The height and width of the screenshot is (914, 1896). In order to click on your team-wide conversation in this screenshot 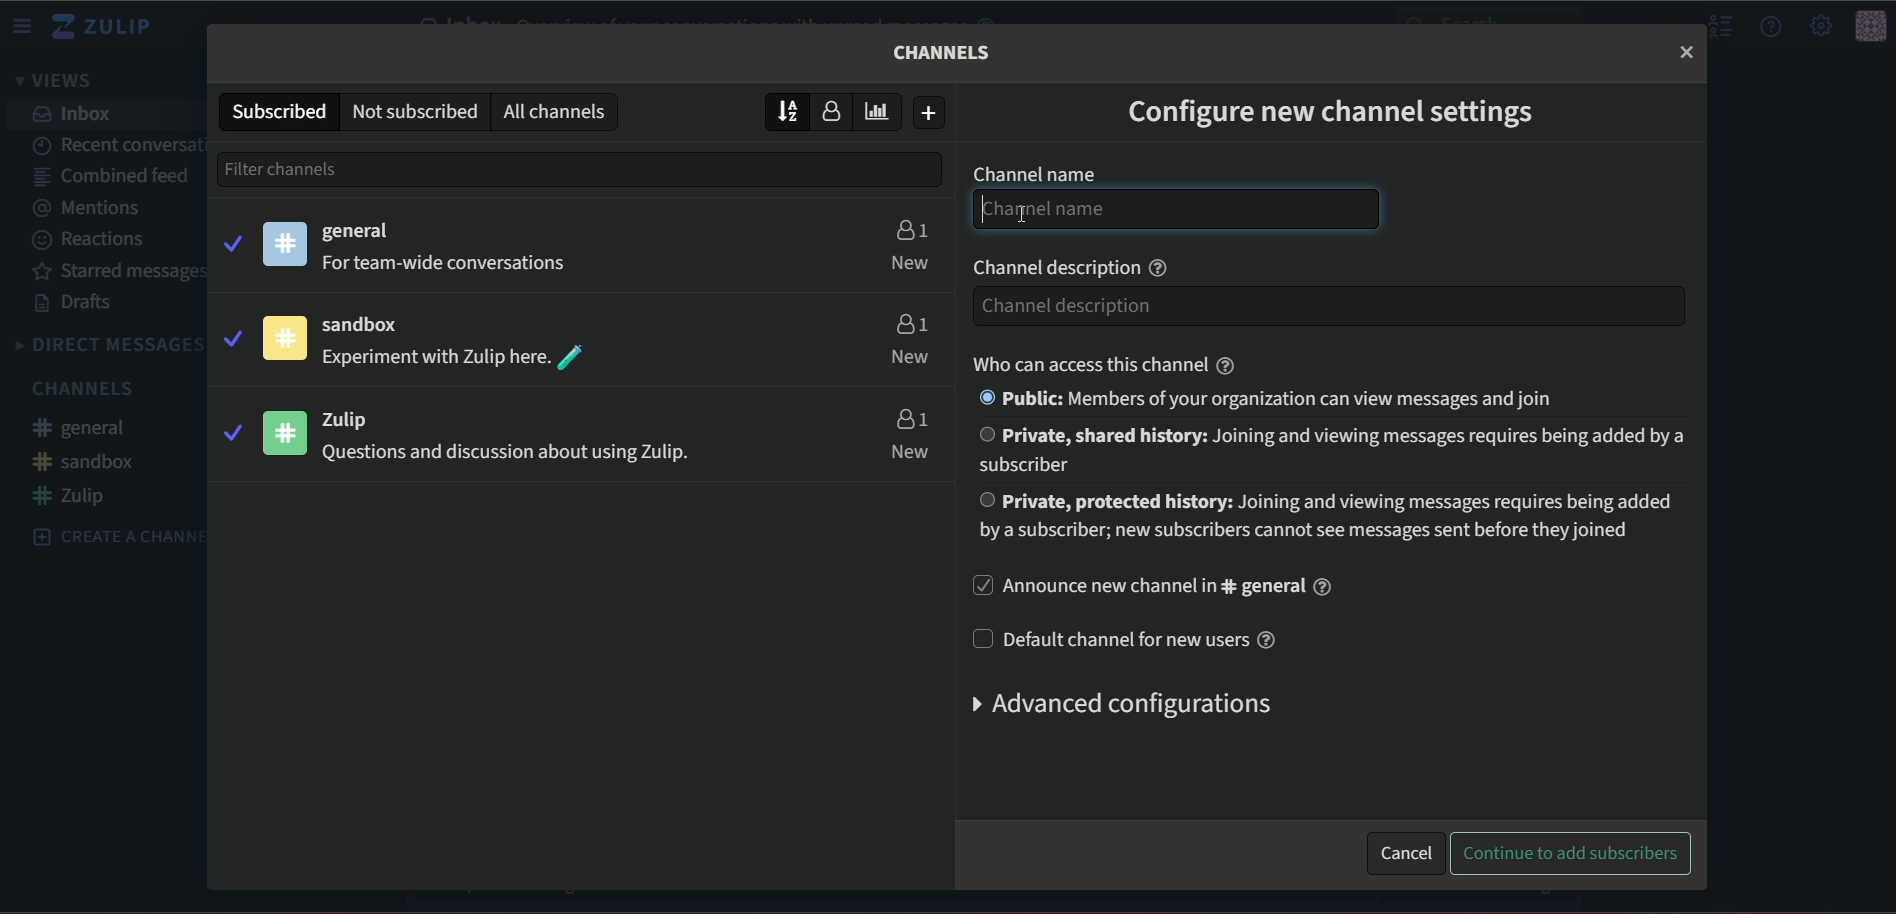, I will do `click(450, 264)`.